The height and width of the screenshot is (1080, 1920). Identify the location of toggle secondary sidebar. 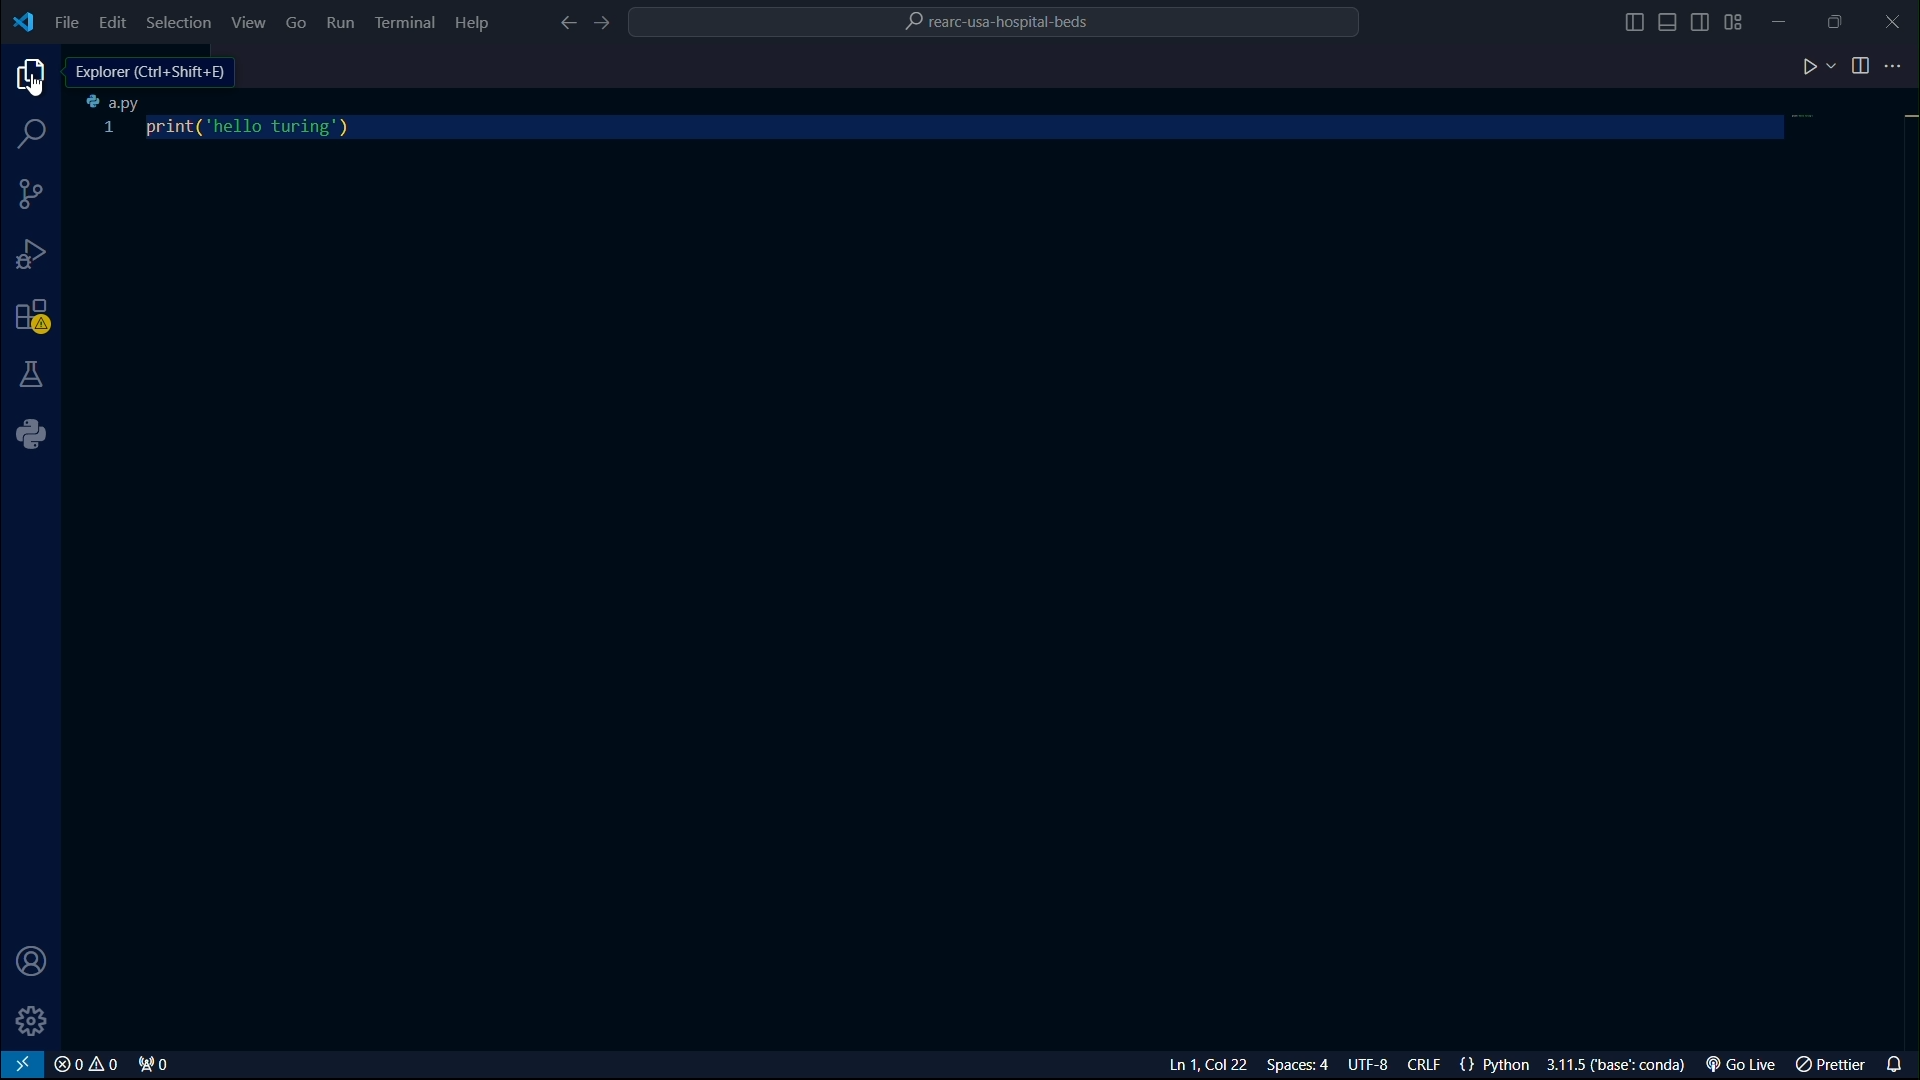
(1703, 19).